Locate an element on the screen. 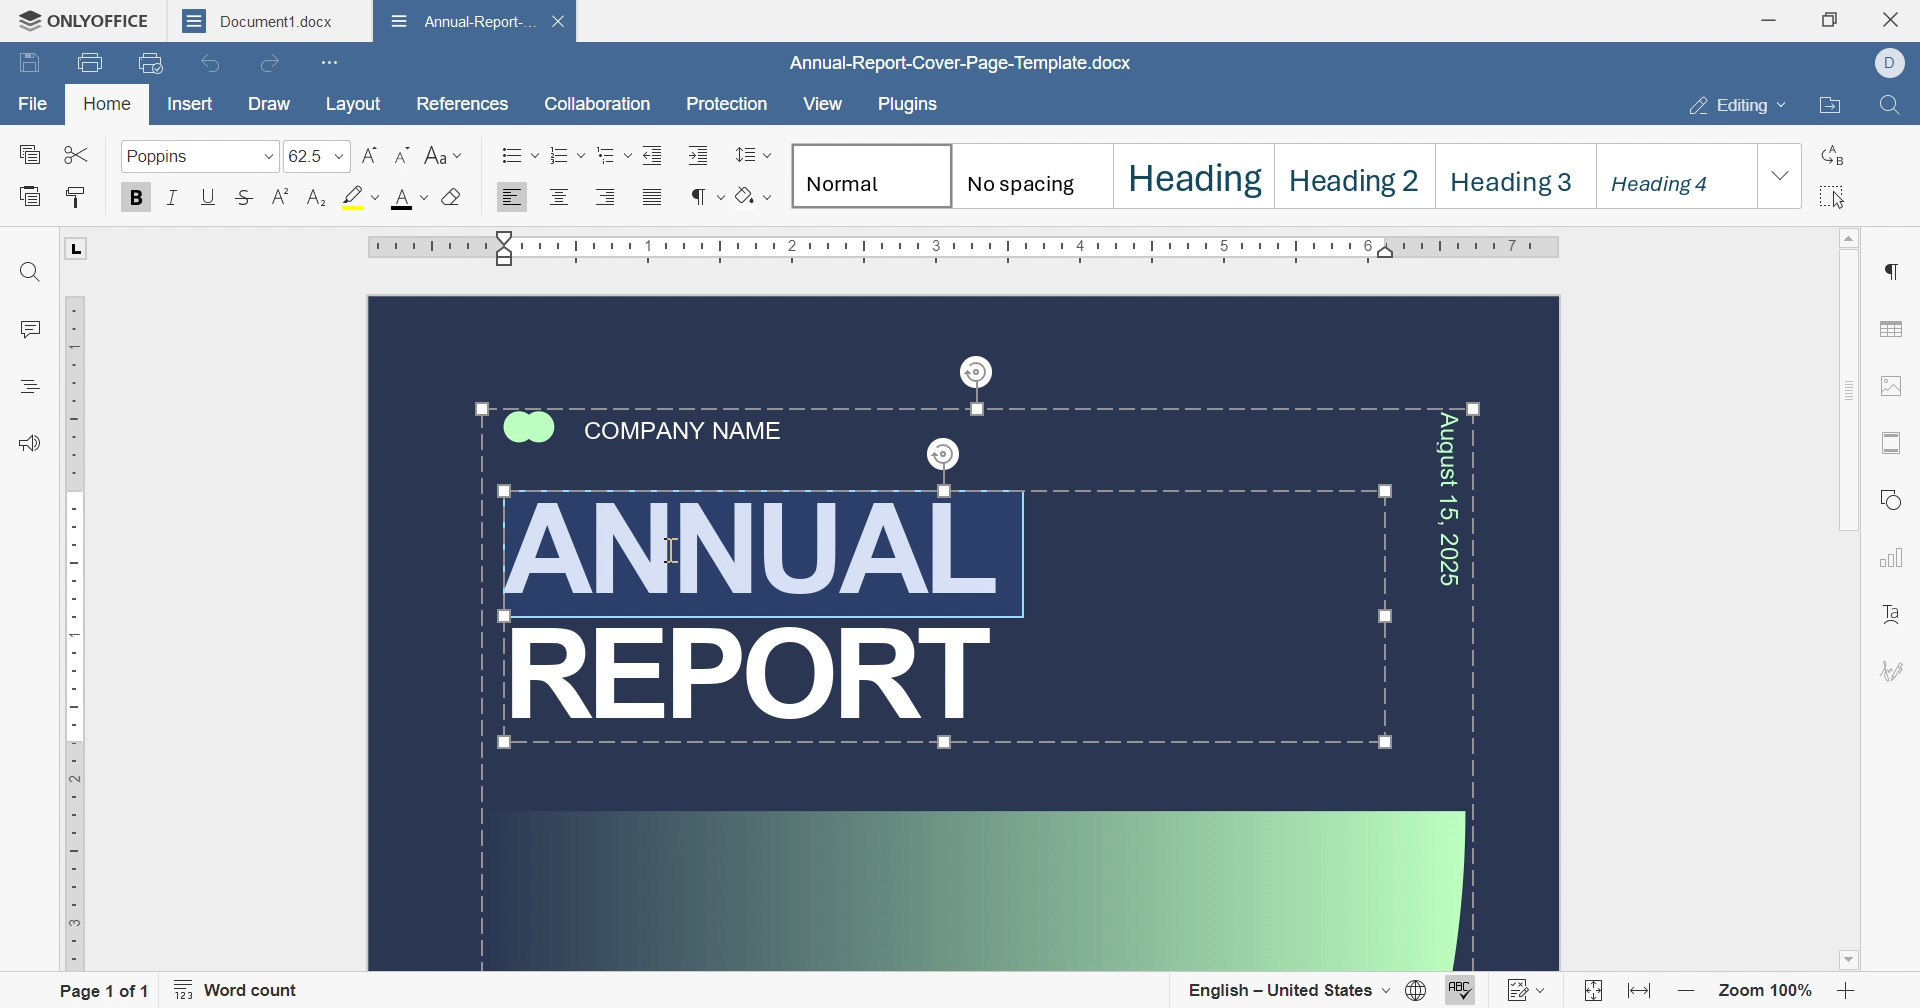 This screenshot has height=1008, width=1920. font size is located at coordinates (320, 156).